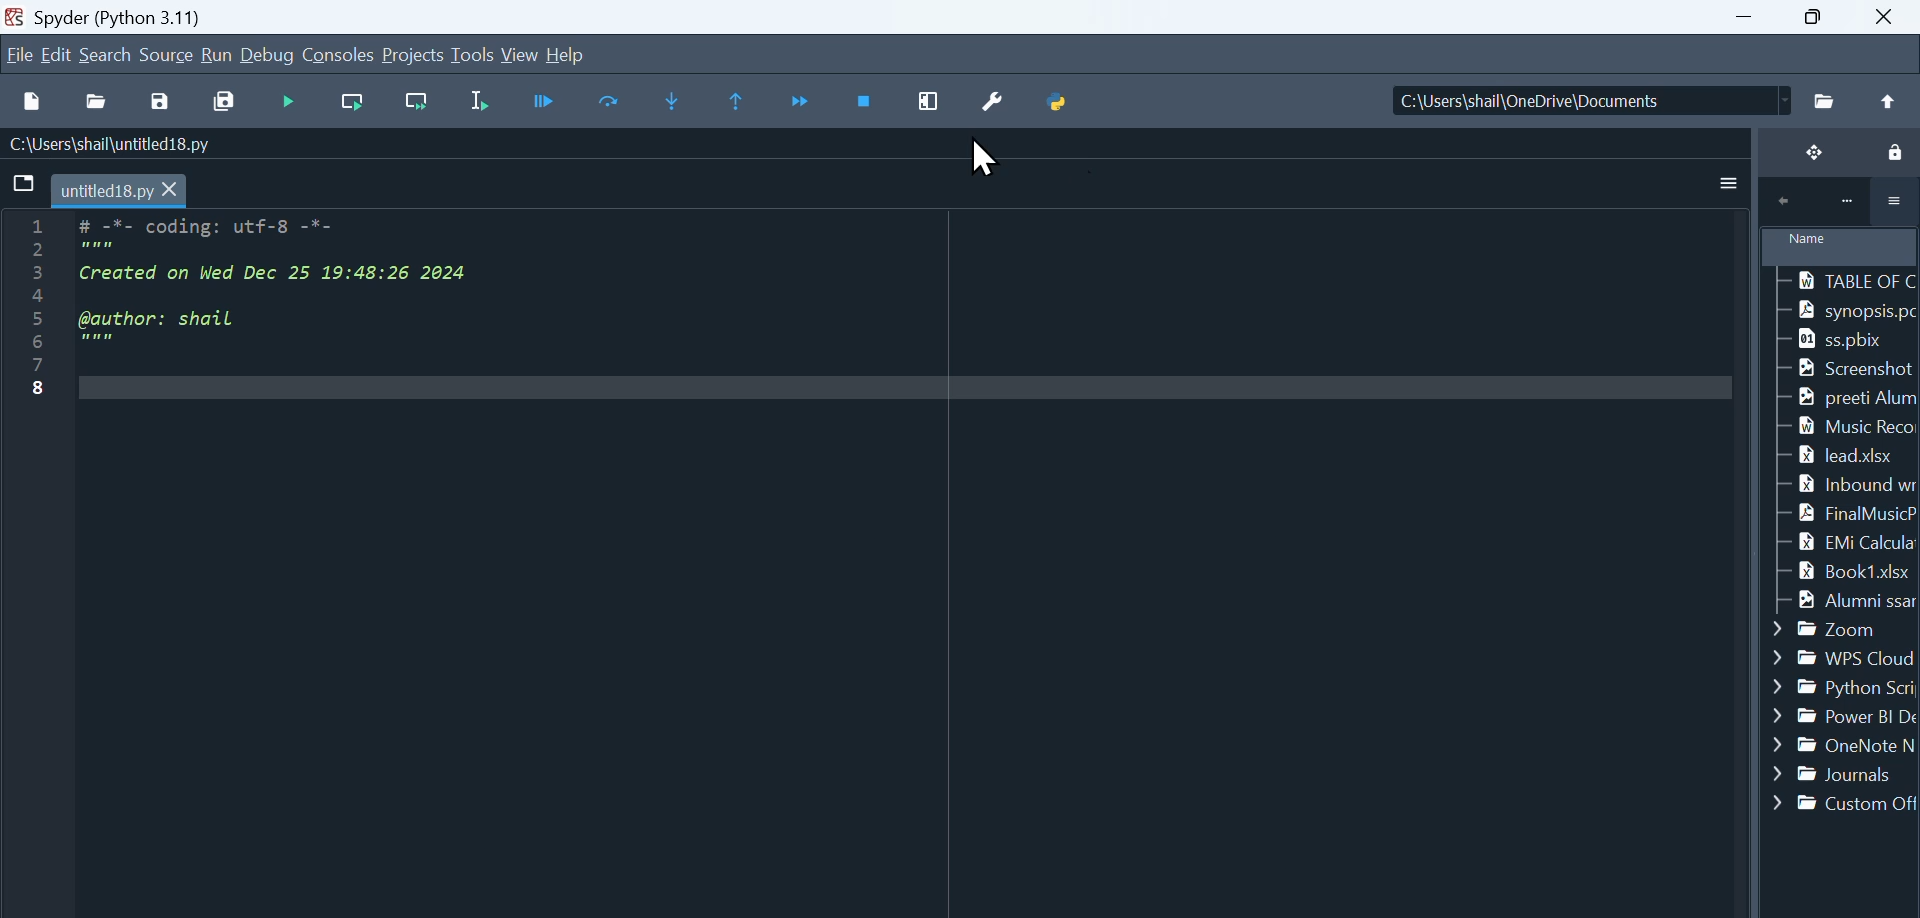 This screenshot has width=1920, height=918. What do you see at coordinates (931, 101) in the screenshot?
I see `Maximise current window` at bounding box center [931, 101].